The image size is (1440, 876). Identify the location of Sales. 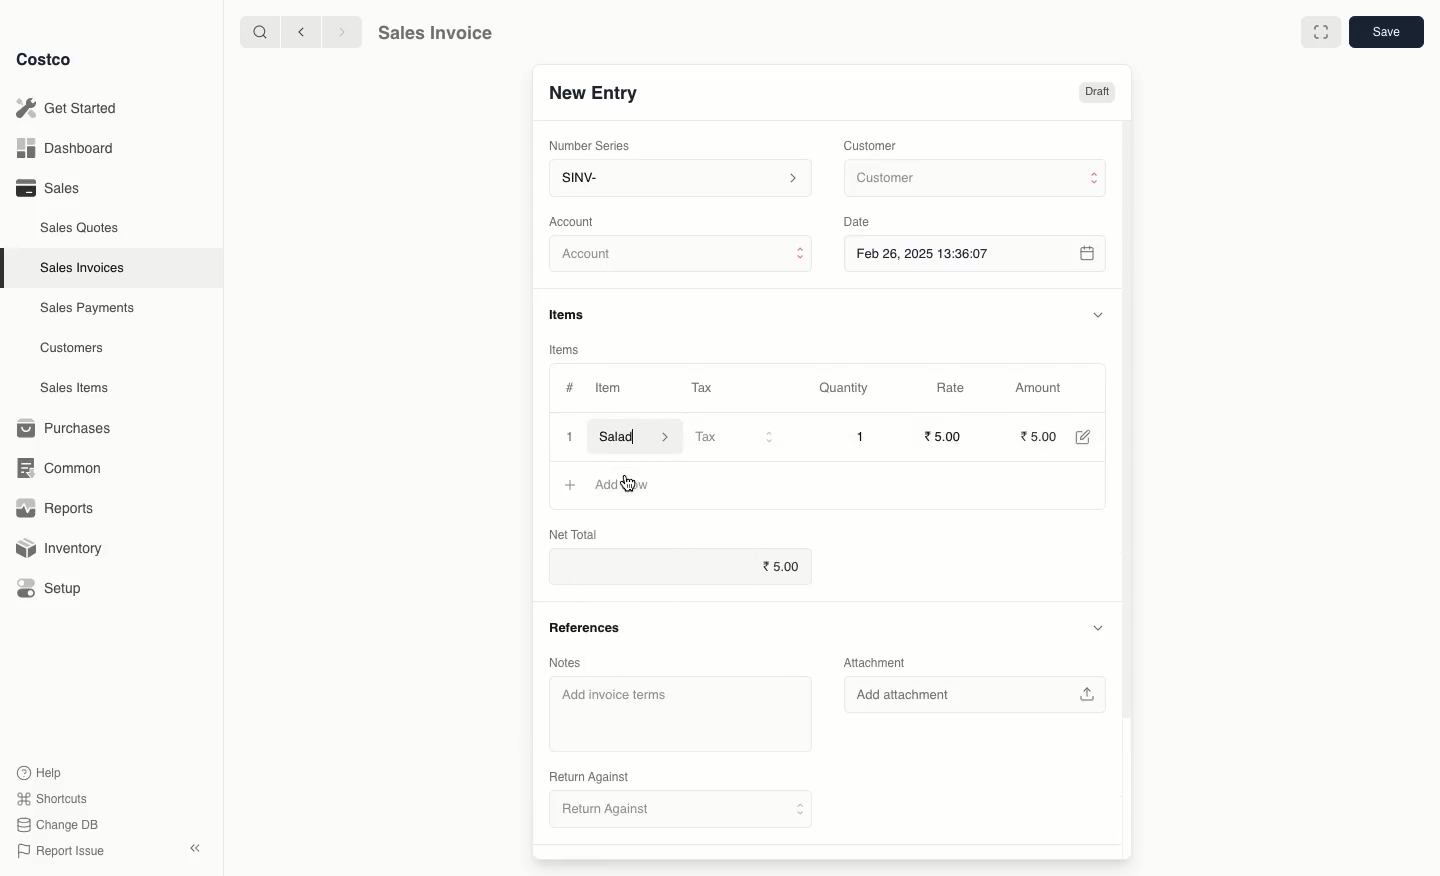
(47, 188).